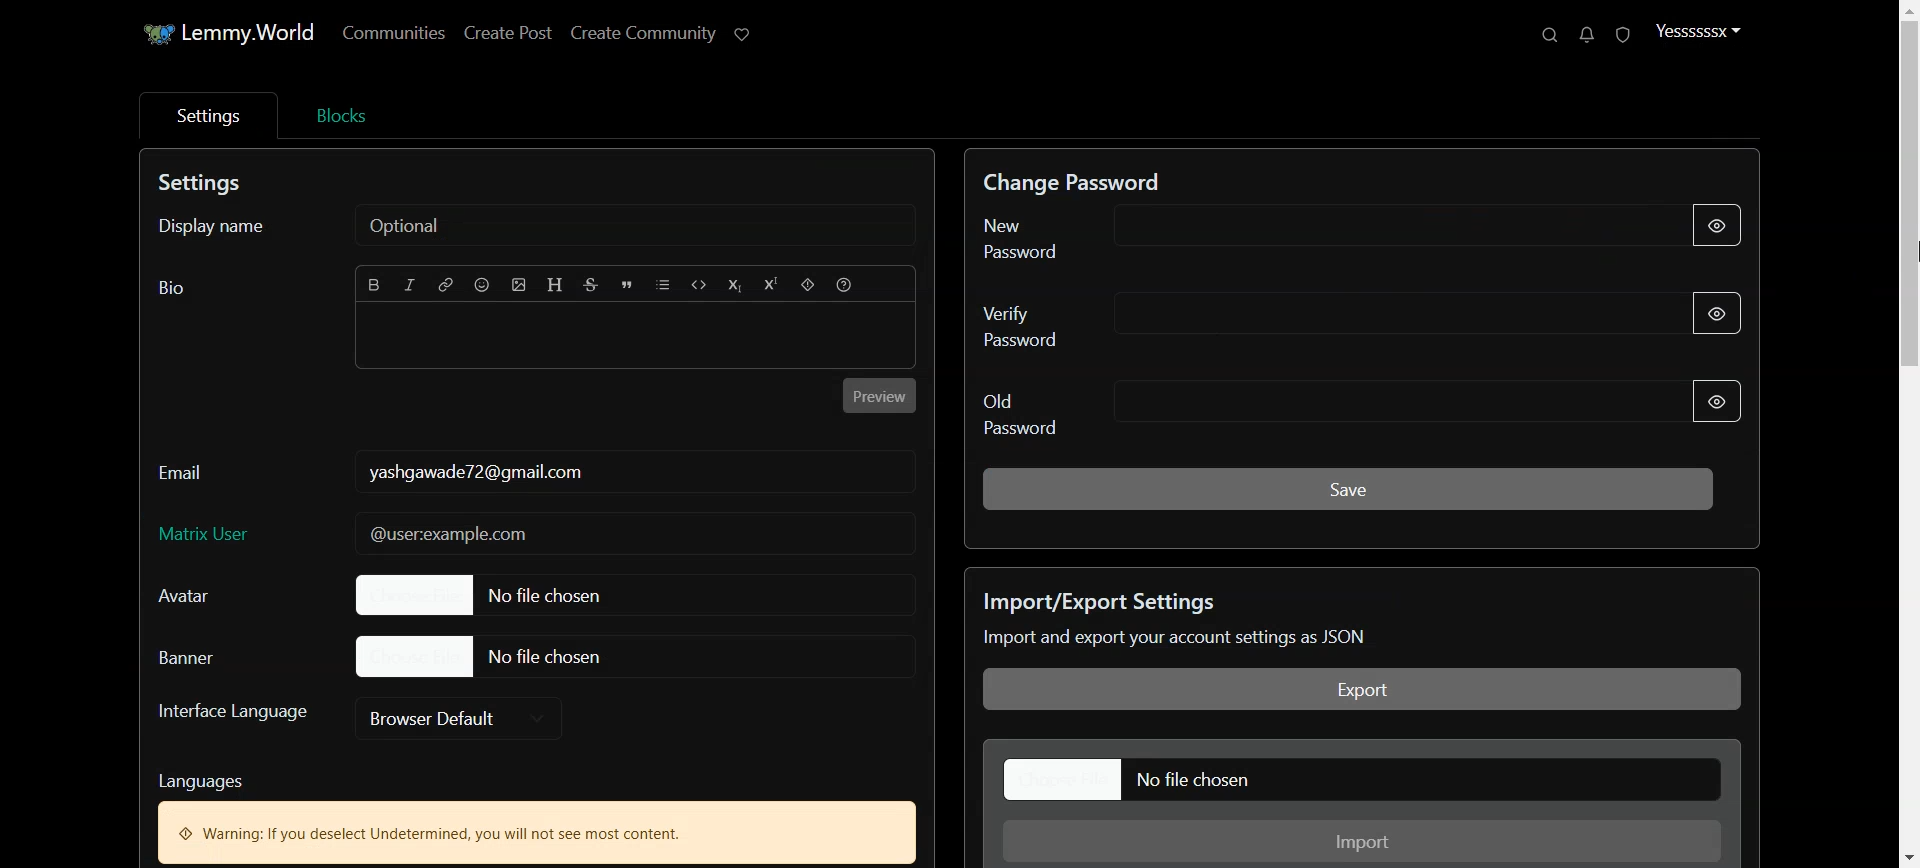 The width and height of the screenshot is (1920, 868). I want to click on Typing window, so click(636, 336).